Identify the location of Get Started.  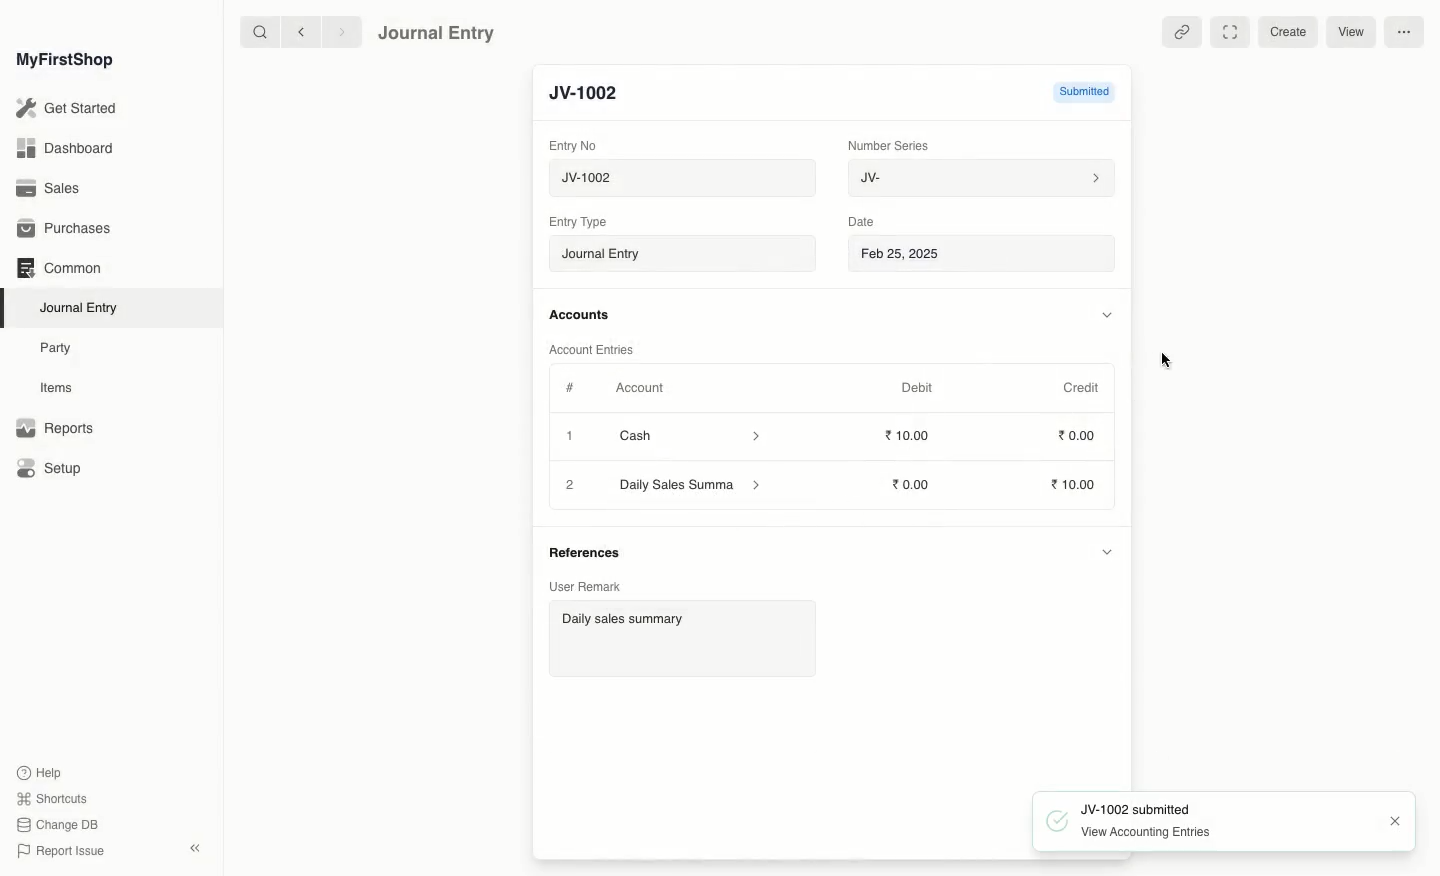
(68, 109).